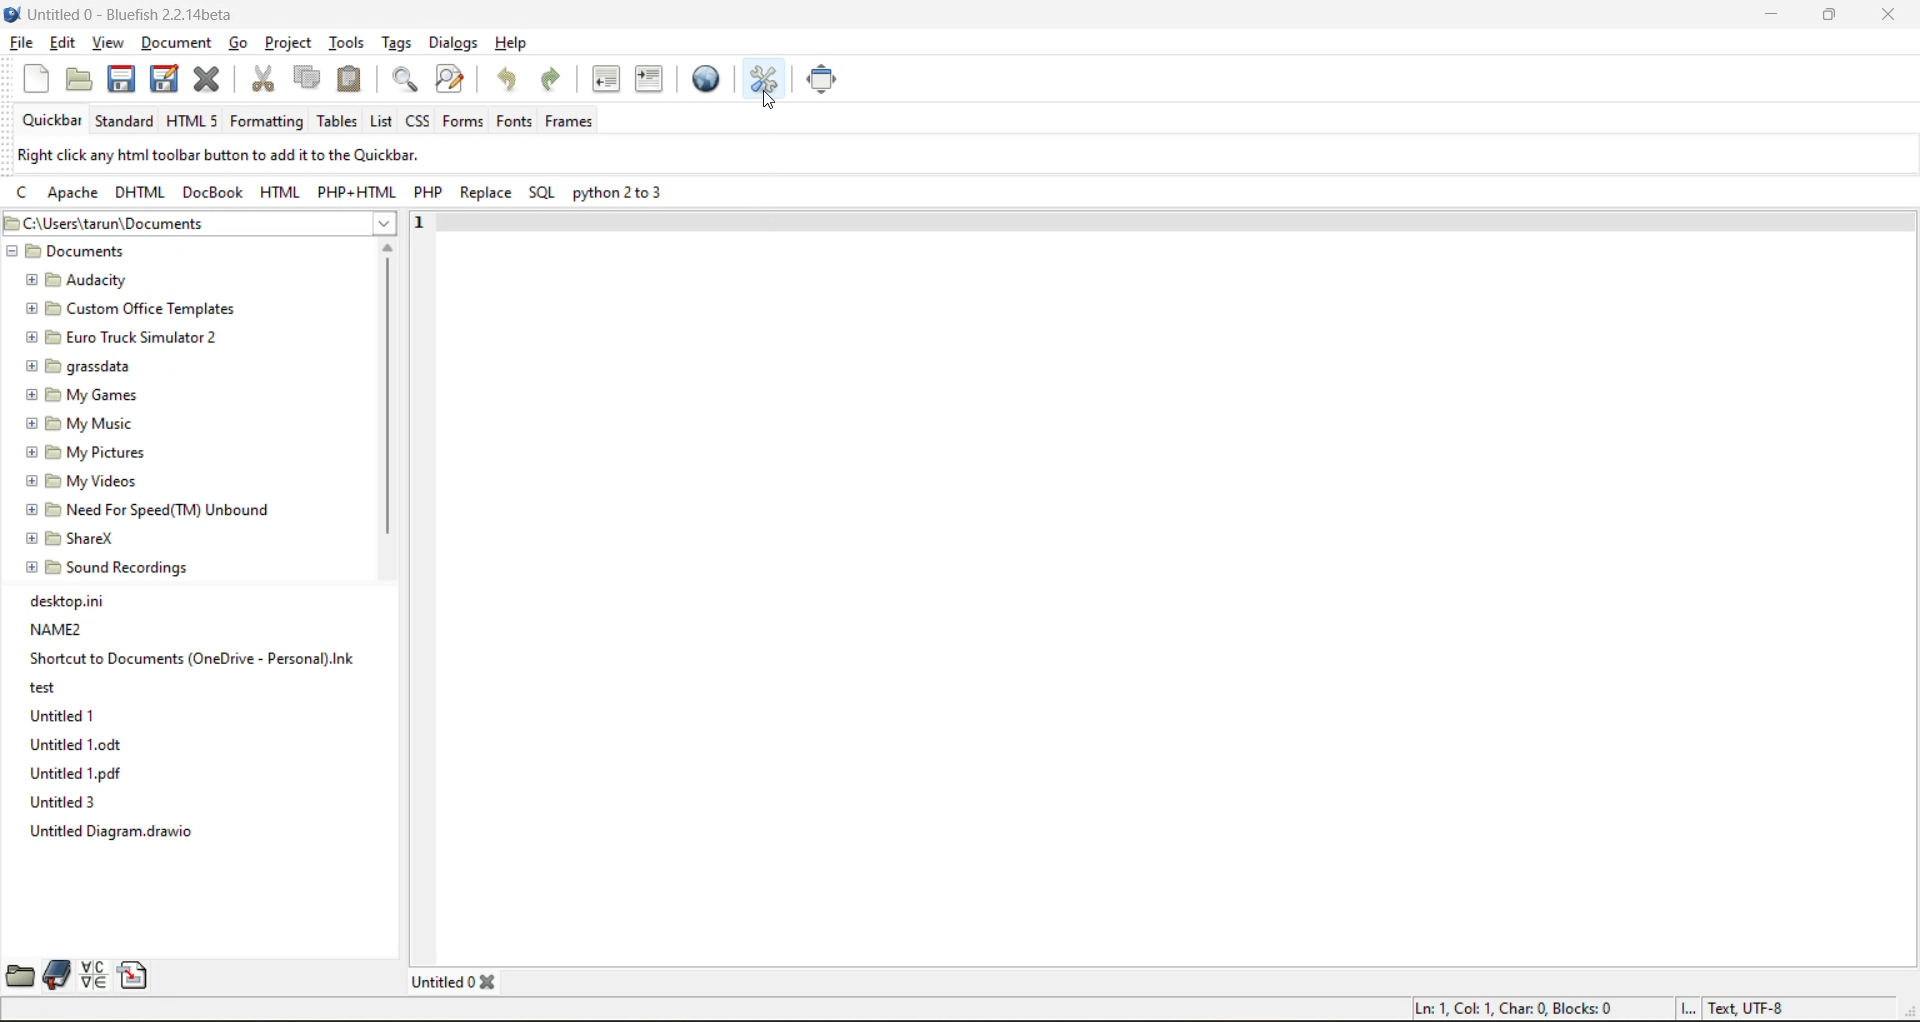  Describe the element at coordinates (336, 123) in the screenshot. I see `tables` at that location.